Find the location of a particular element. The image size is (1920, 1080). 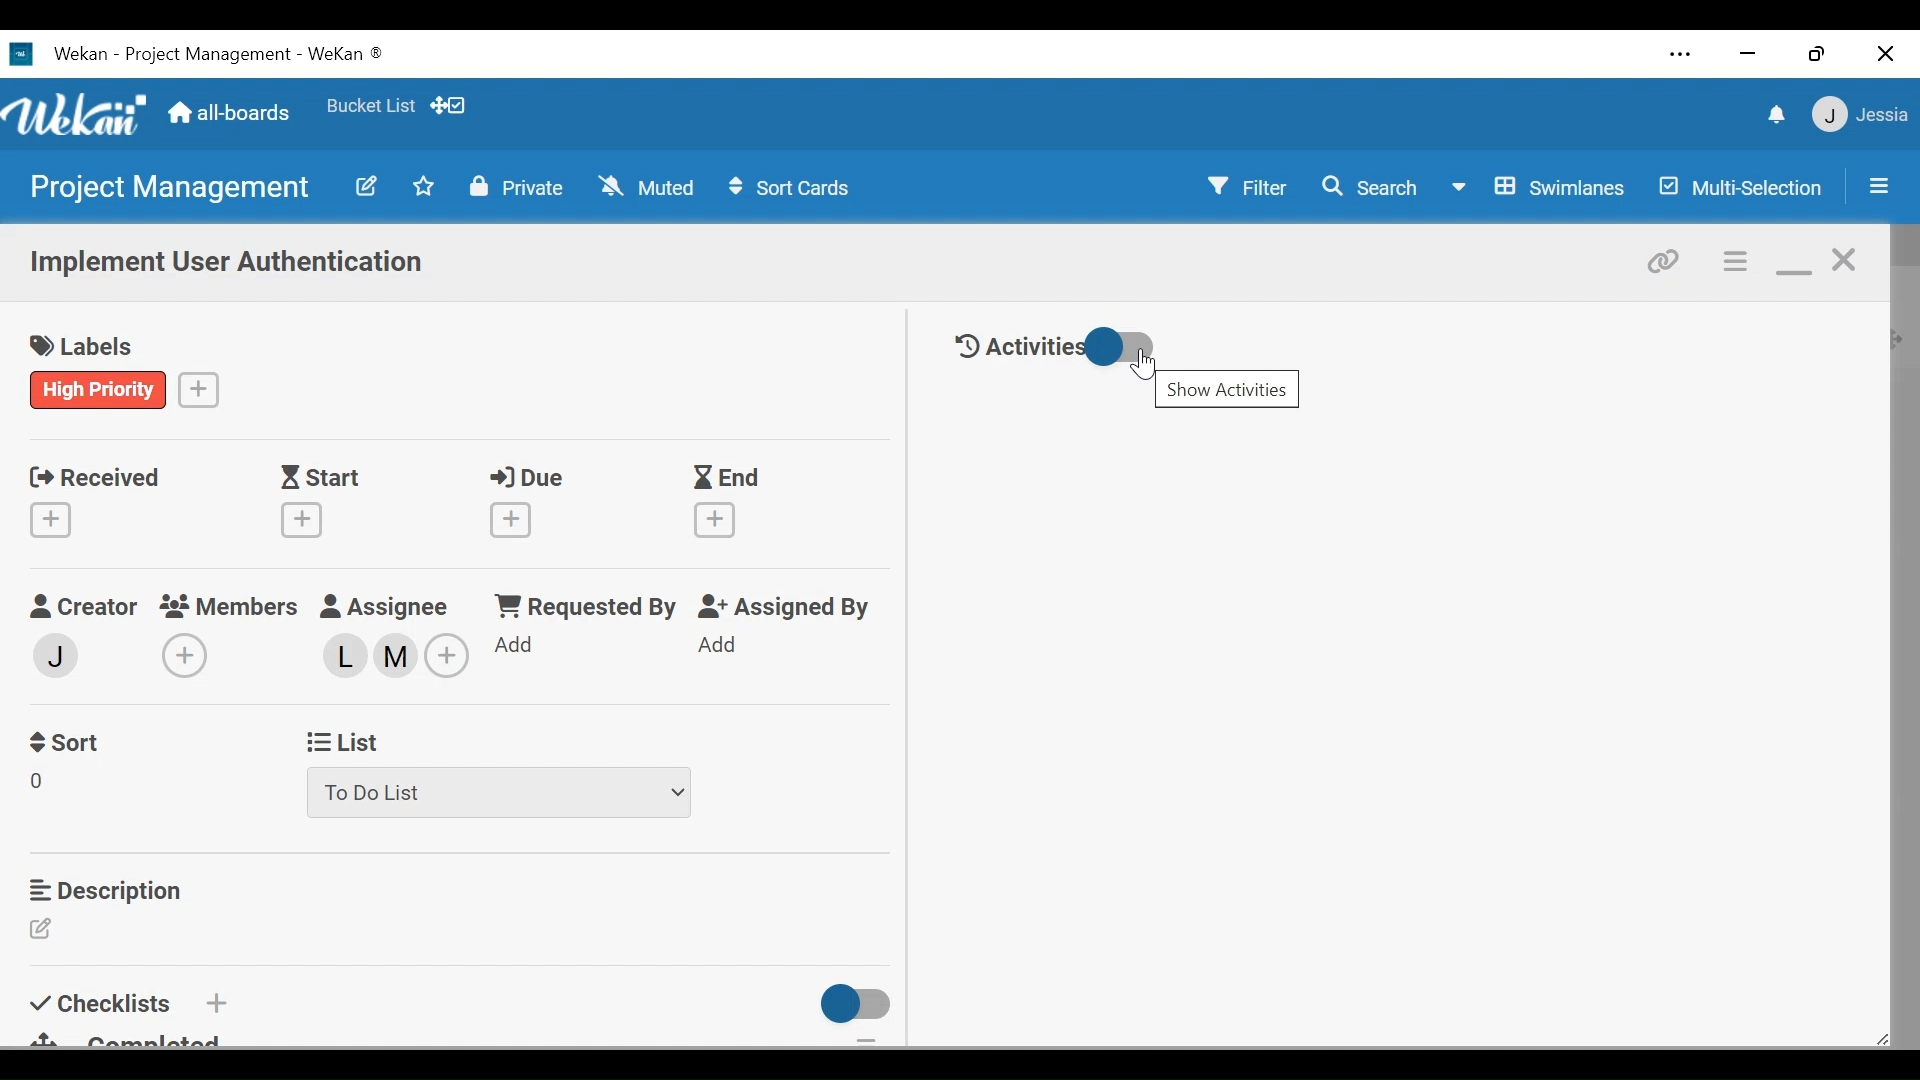

Sort Cards is located at coordinates (791, 187).